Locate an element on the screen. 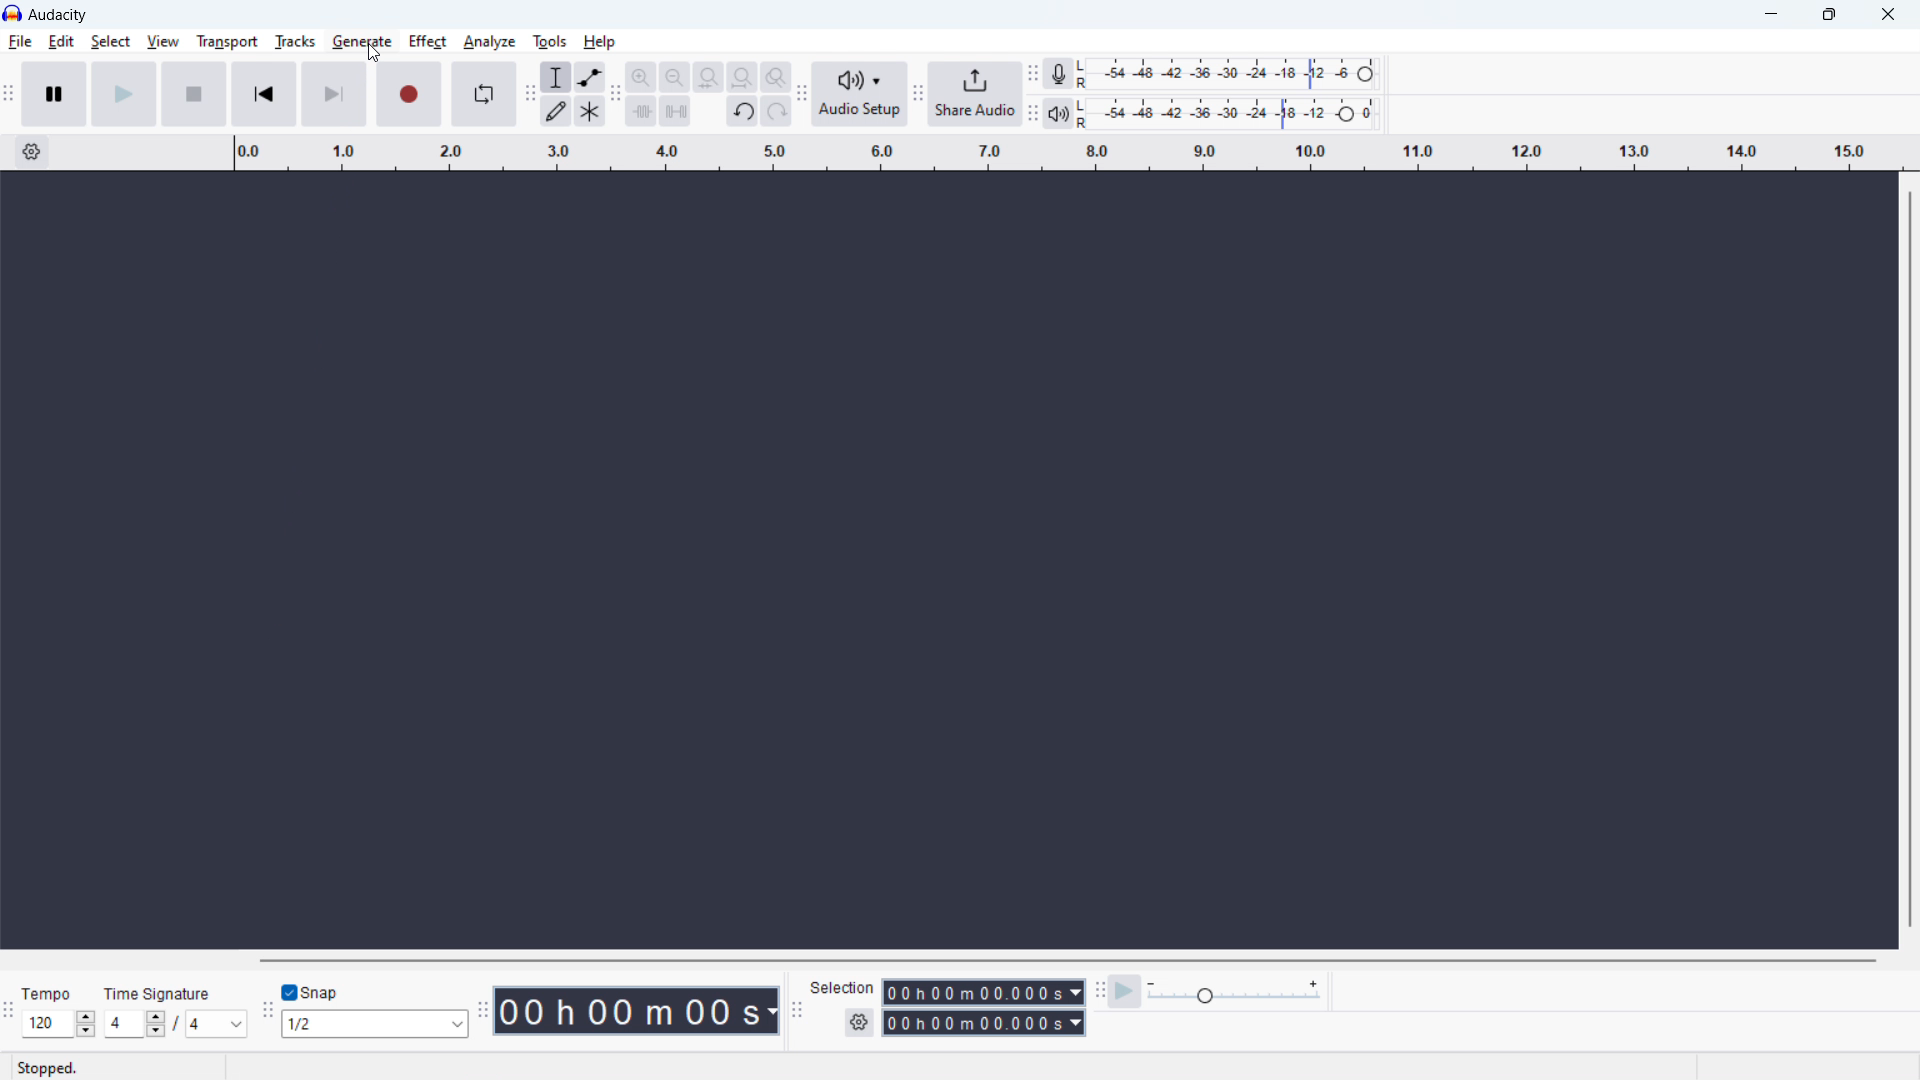 The height and width of the screenshot is (1080, 1920). toggle snap is located at coordinates (313, 992).